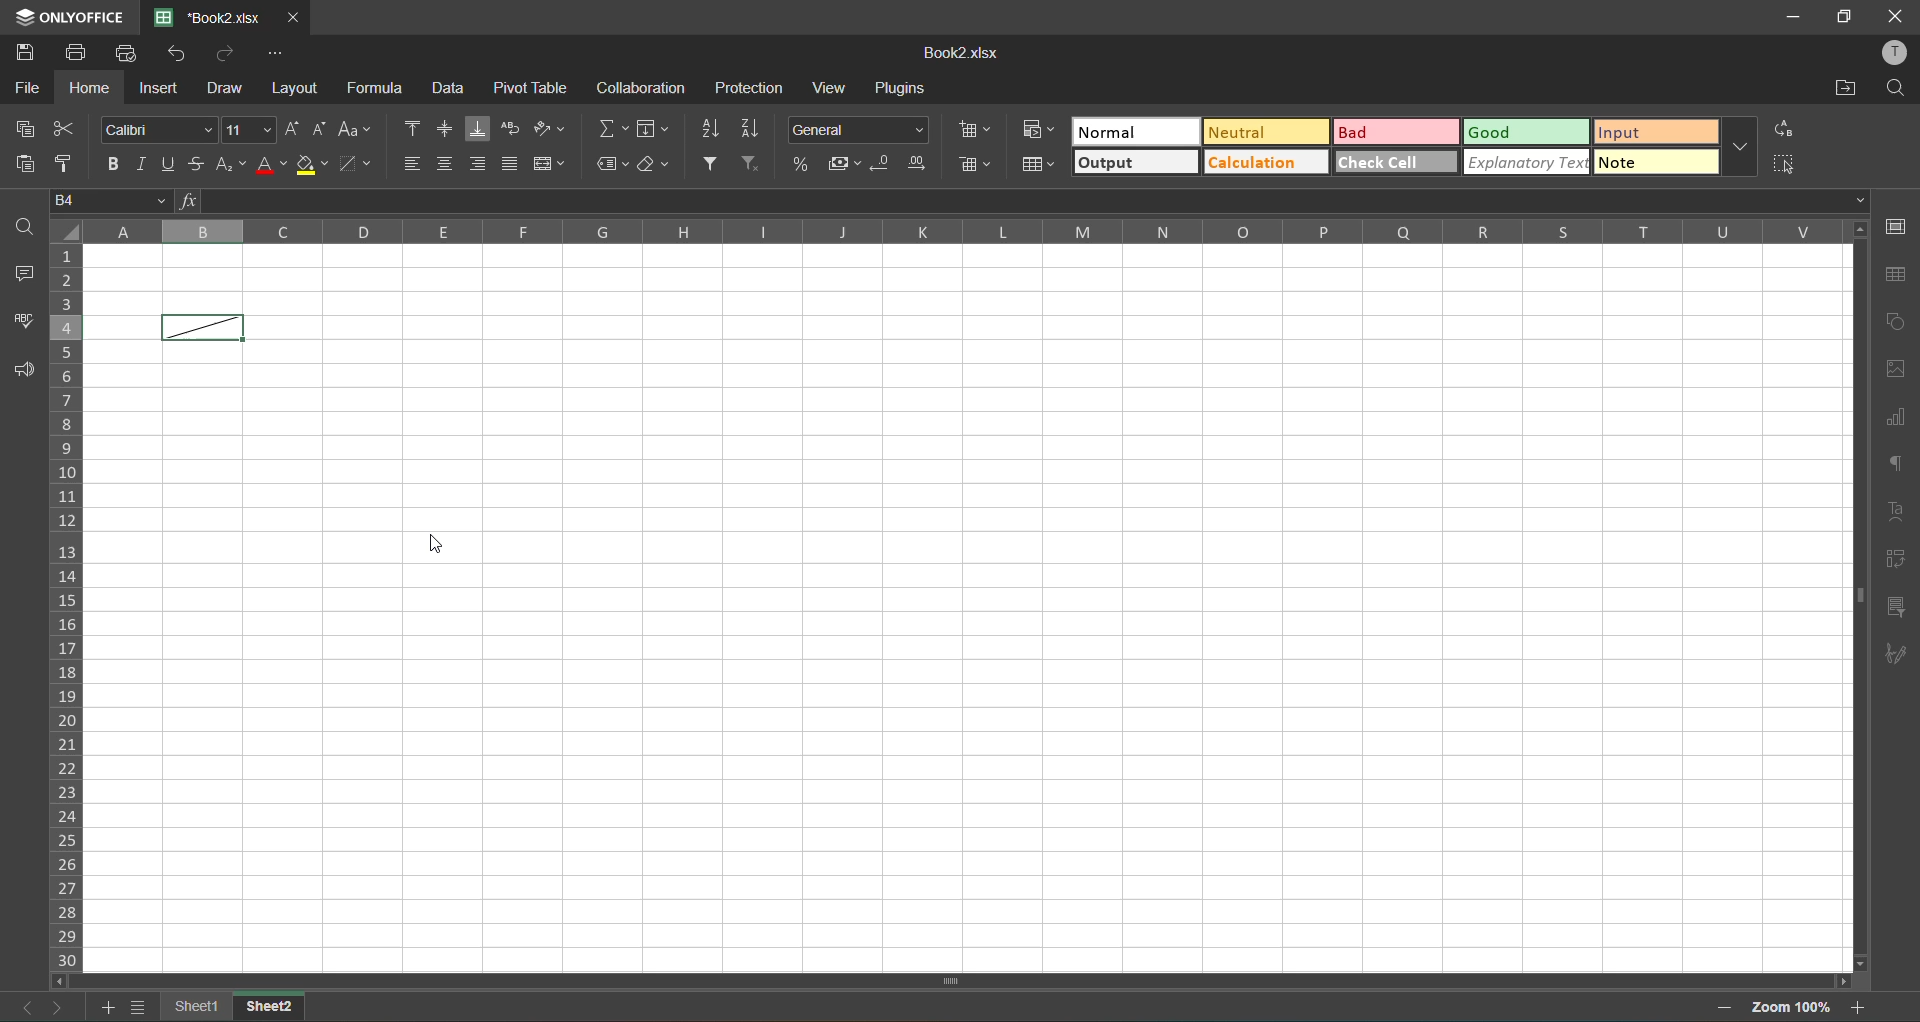 The width and height of the screenshot is (1920, 1022). What do you see at coordinates (887, 168) in the screenshot?
I see `decrease decimal` at bounding box center [887, 168].